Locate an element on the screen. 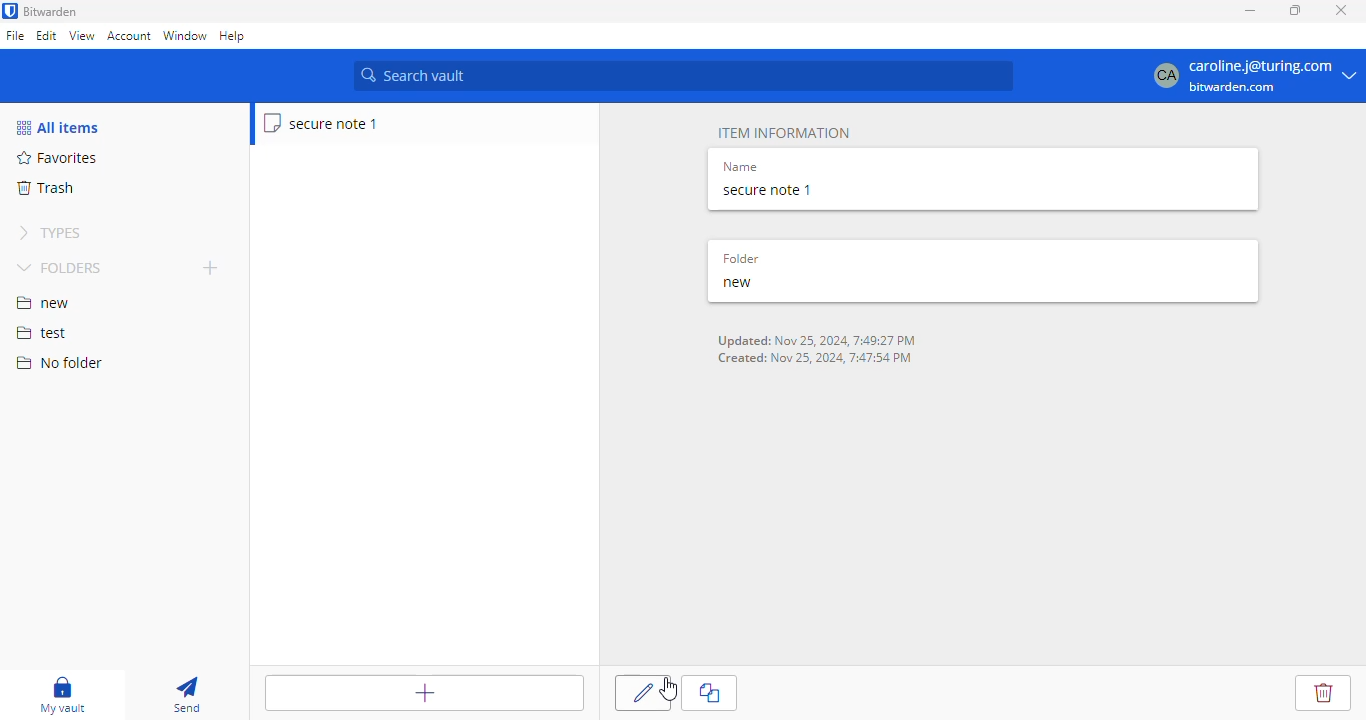 The width and height of the screenshot is (1366, 720). item information is located at coordinates (783, 133).